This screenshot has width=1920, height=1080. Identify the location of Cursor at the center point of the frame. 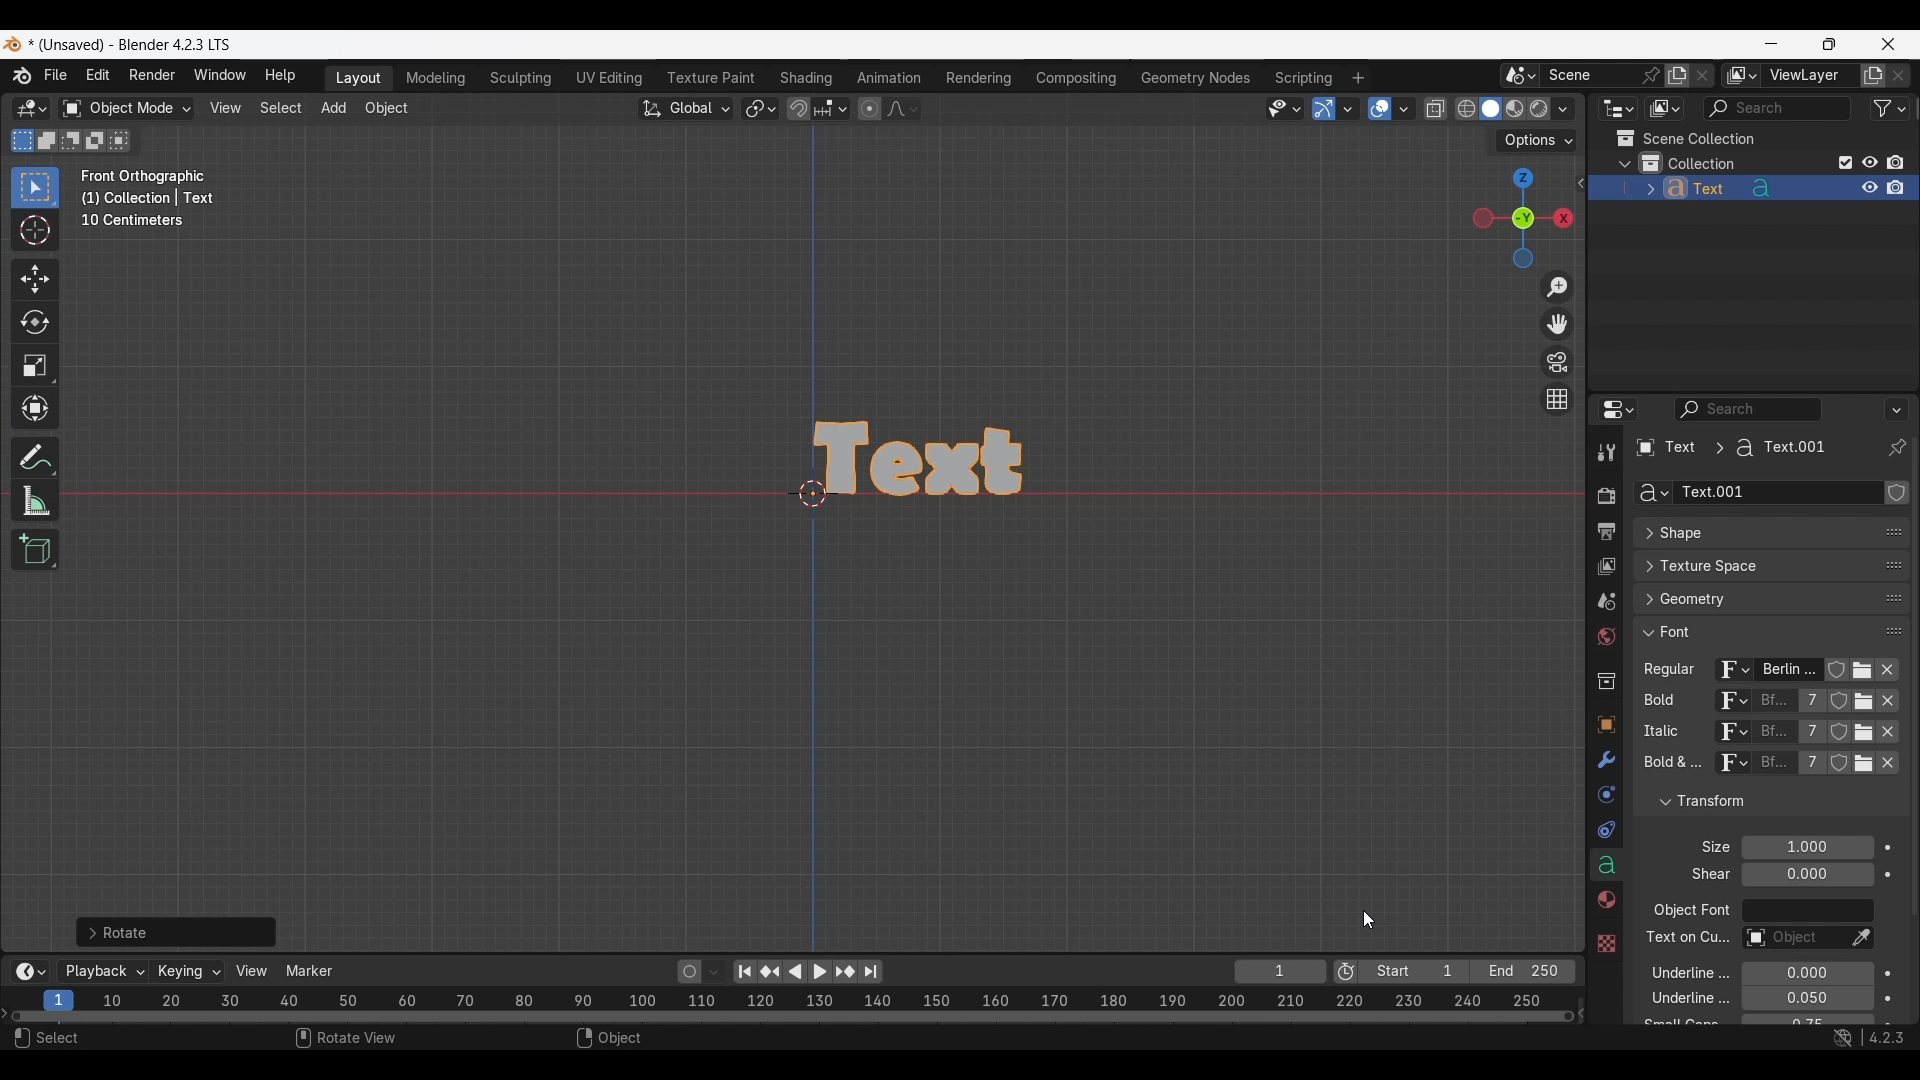
(813, 492).